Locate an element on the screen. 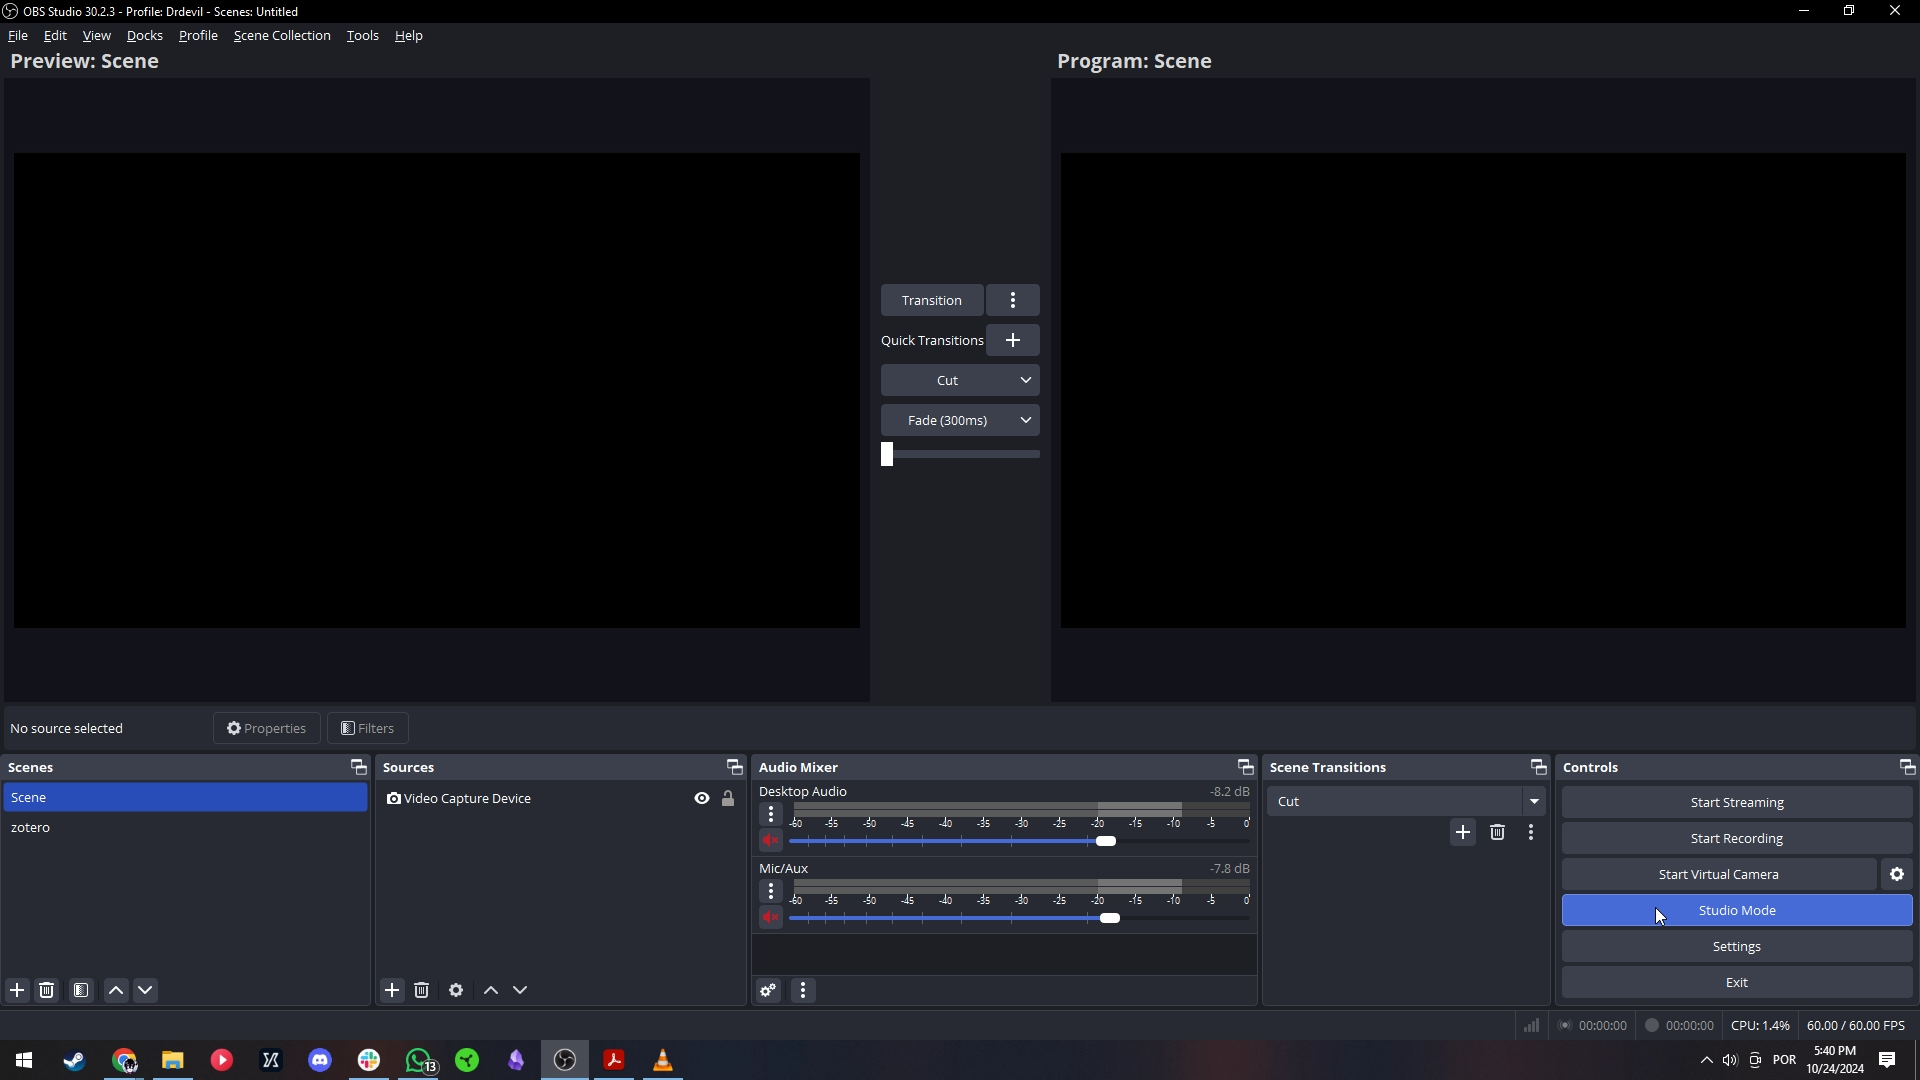 This screenshot has height=1080, width=1920. whatsapp is located at coordinates (421, 1059).